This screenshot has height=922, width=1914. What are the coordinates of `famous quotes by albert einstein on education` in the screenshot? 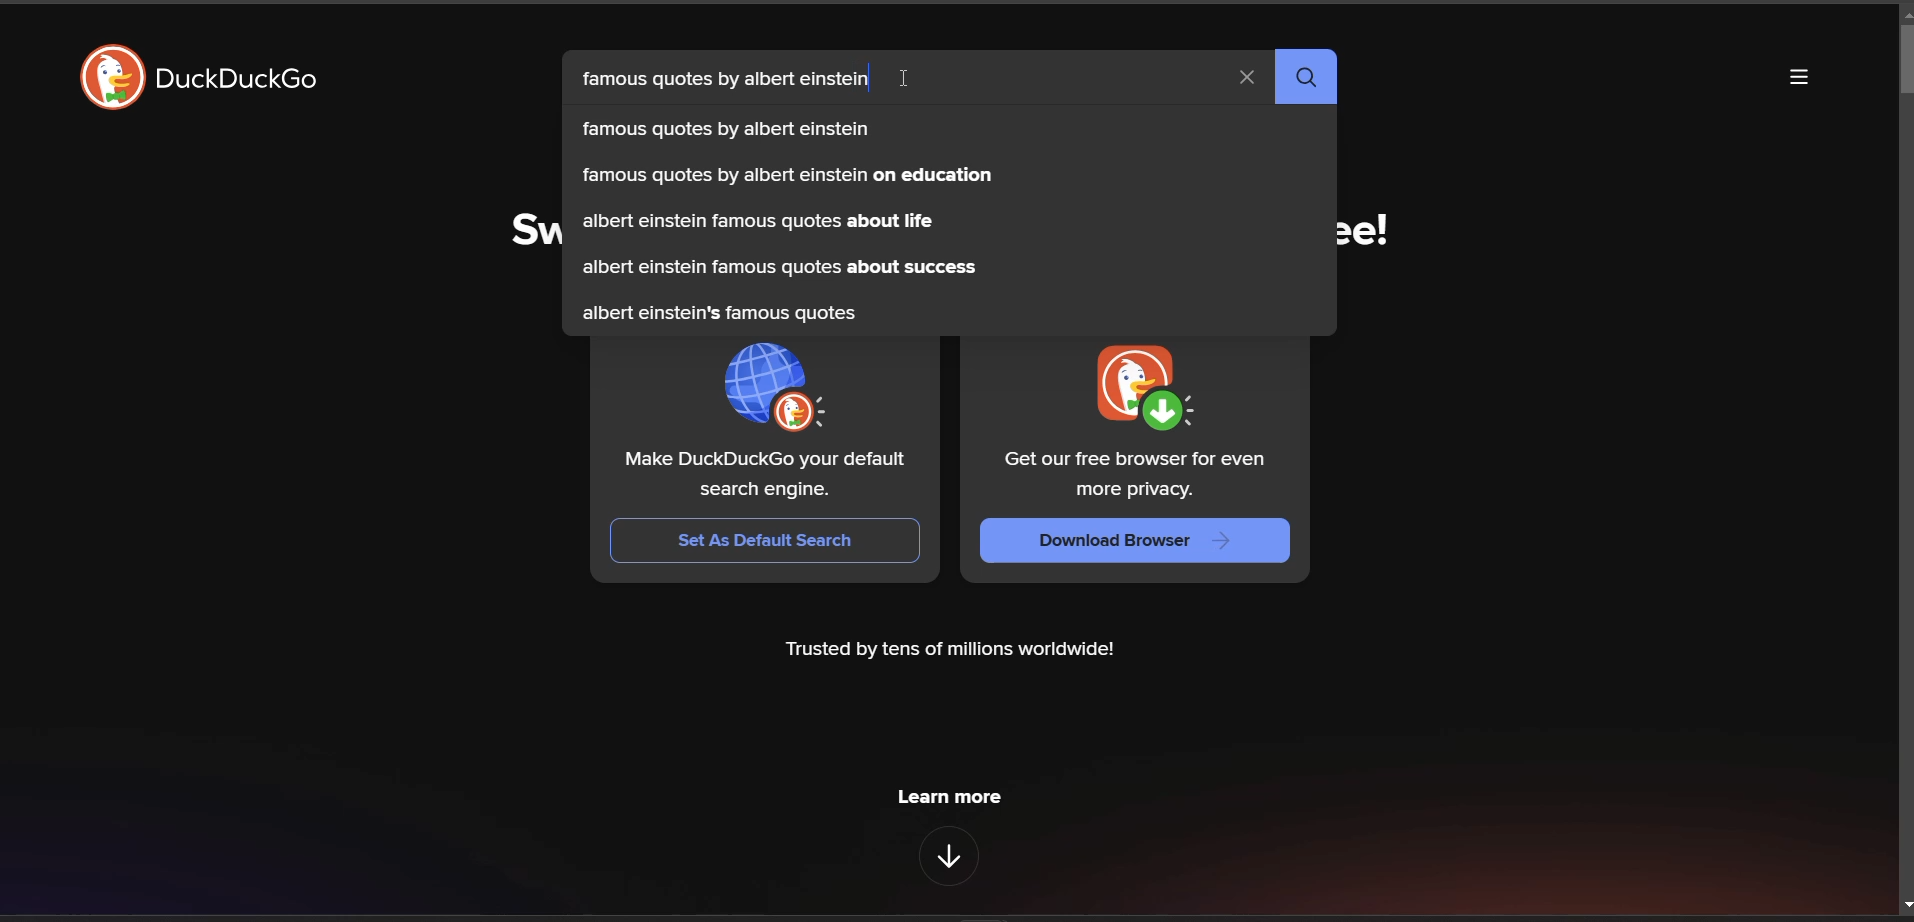 It's located at (782, 175).